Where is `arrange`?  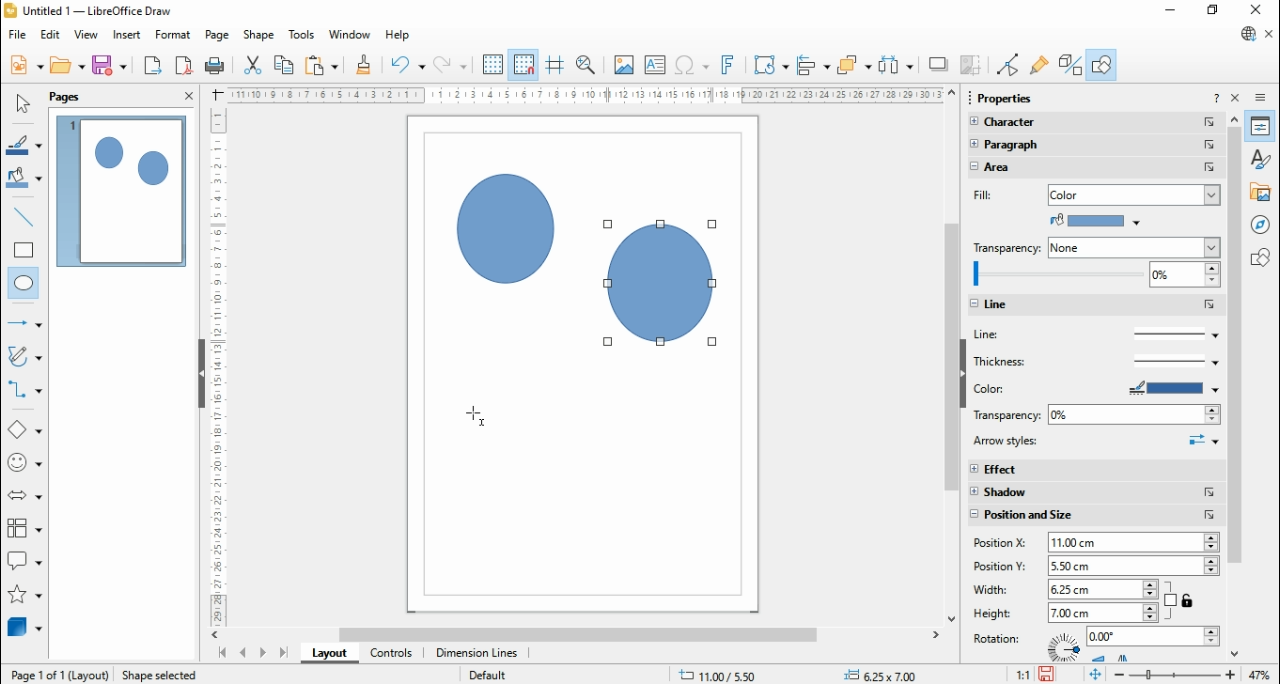
arrange is located at coordinates (855, 65).